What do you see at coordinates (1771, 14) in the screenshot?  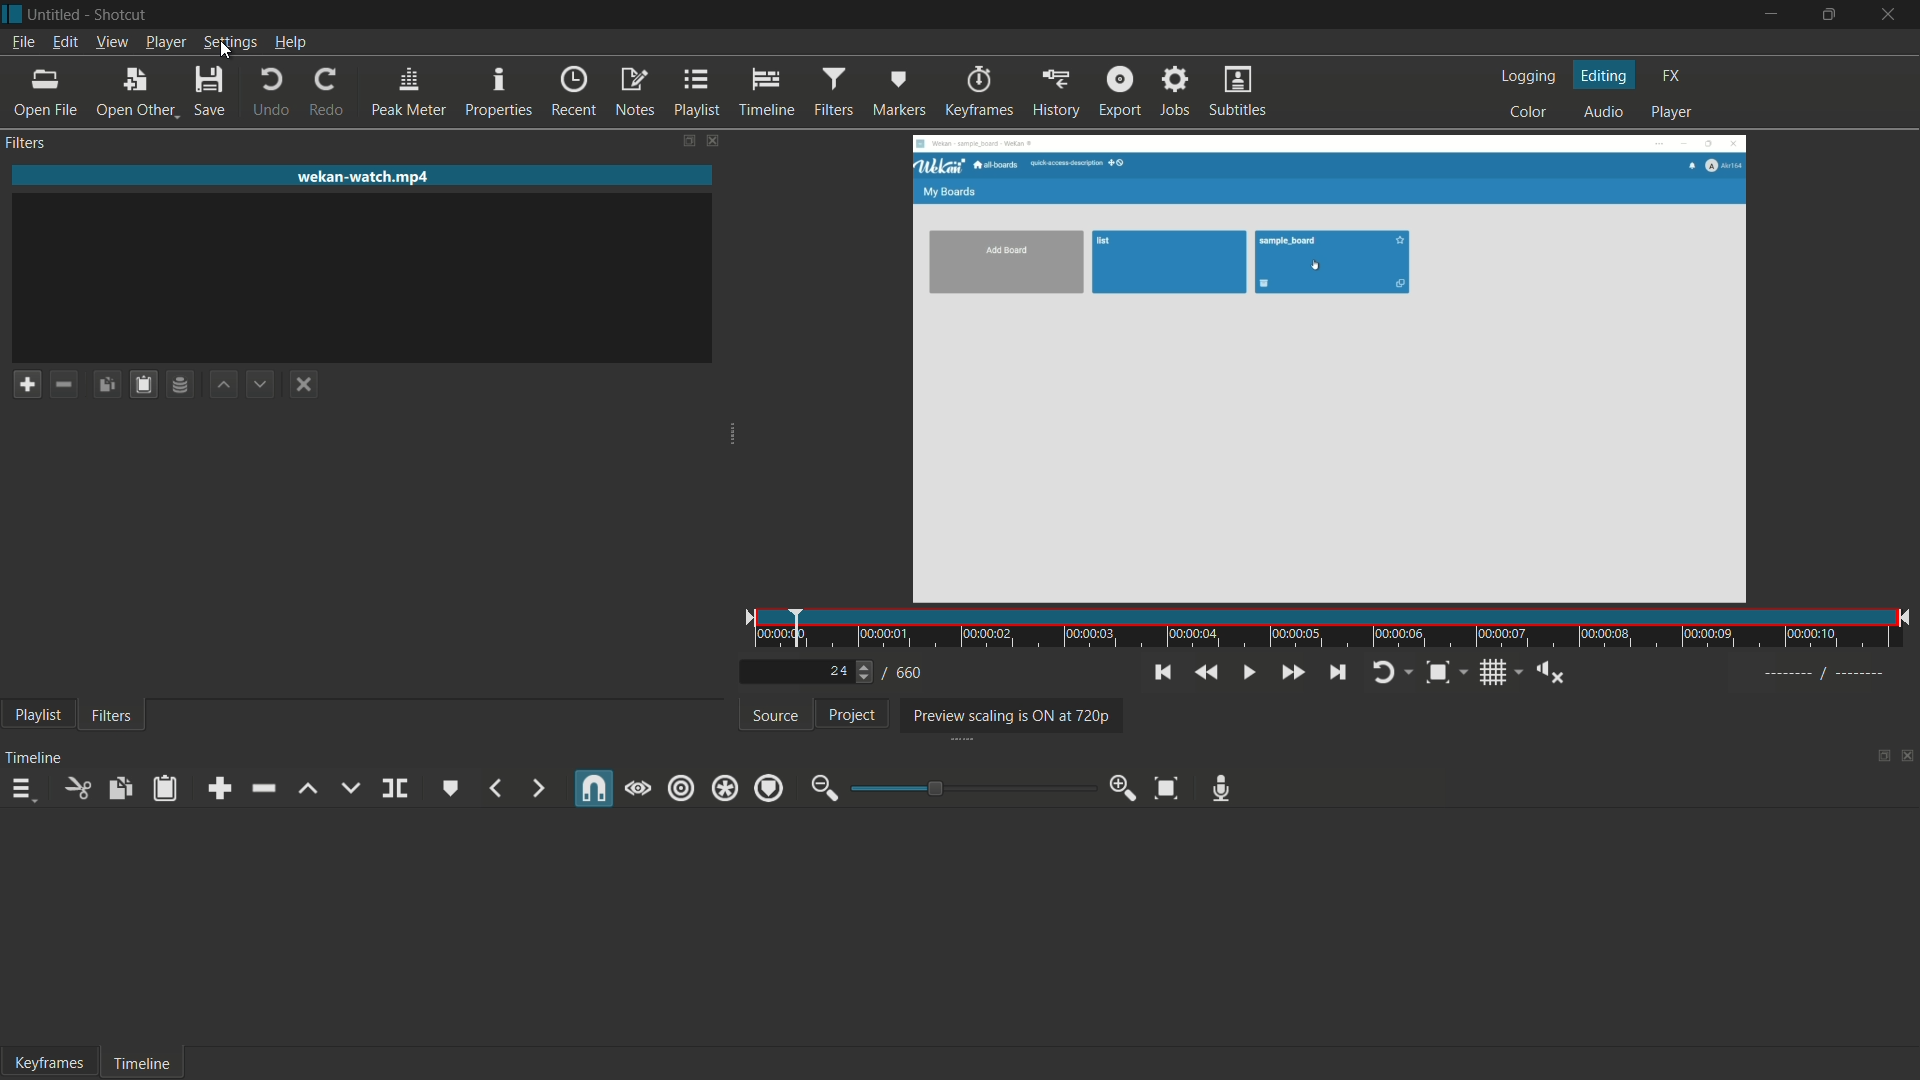 I see `minimize` at bounding box center [1771, 14].